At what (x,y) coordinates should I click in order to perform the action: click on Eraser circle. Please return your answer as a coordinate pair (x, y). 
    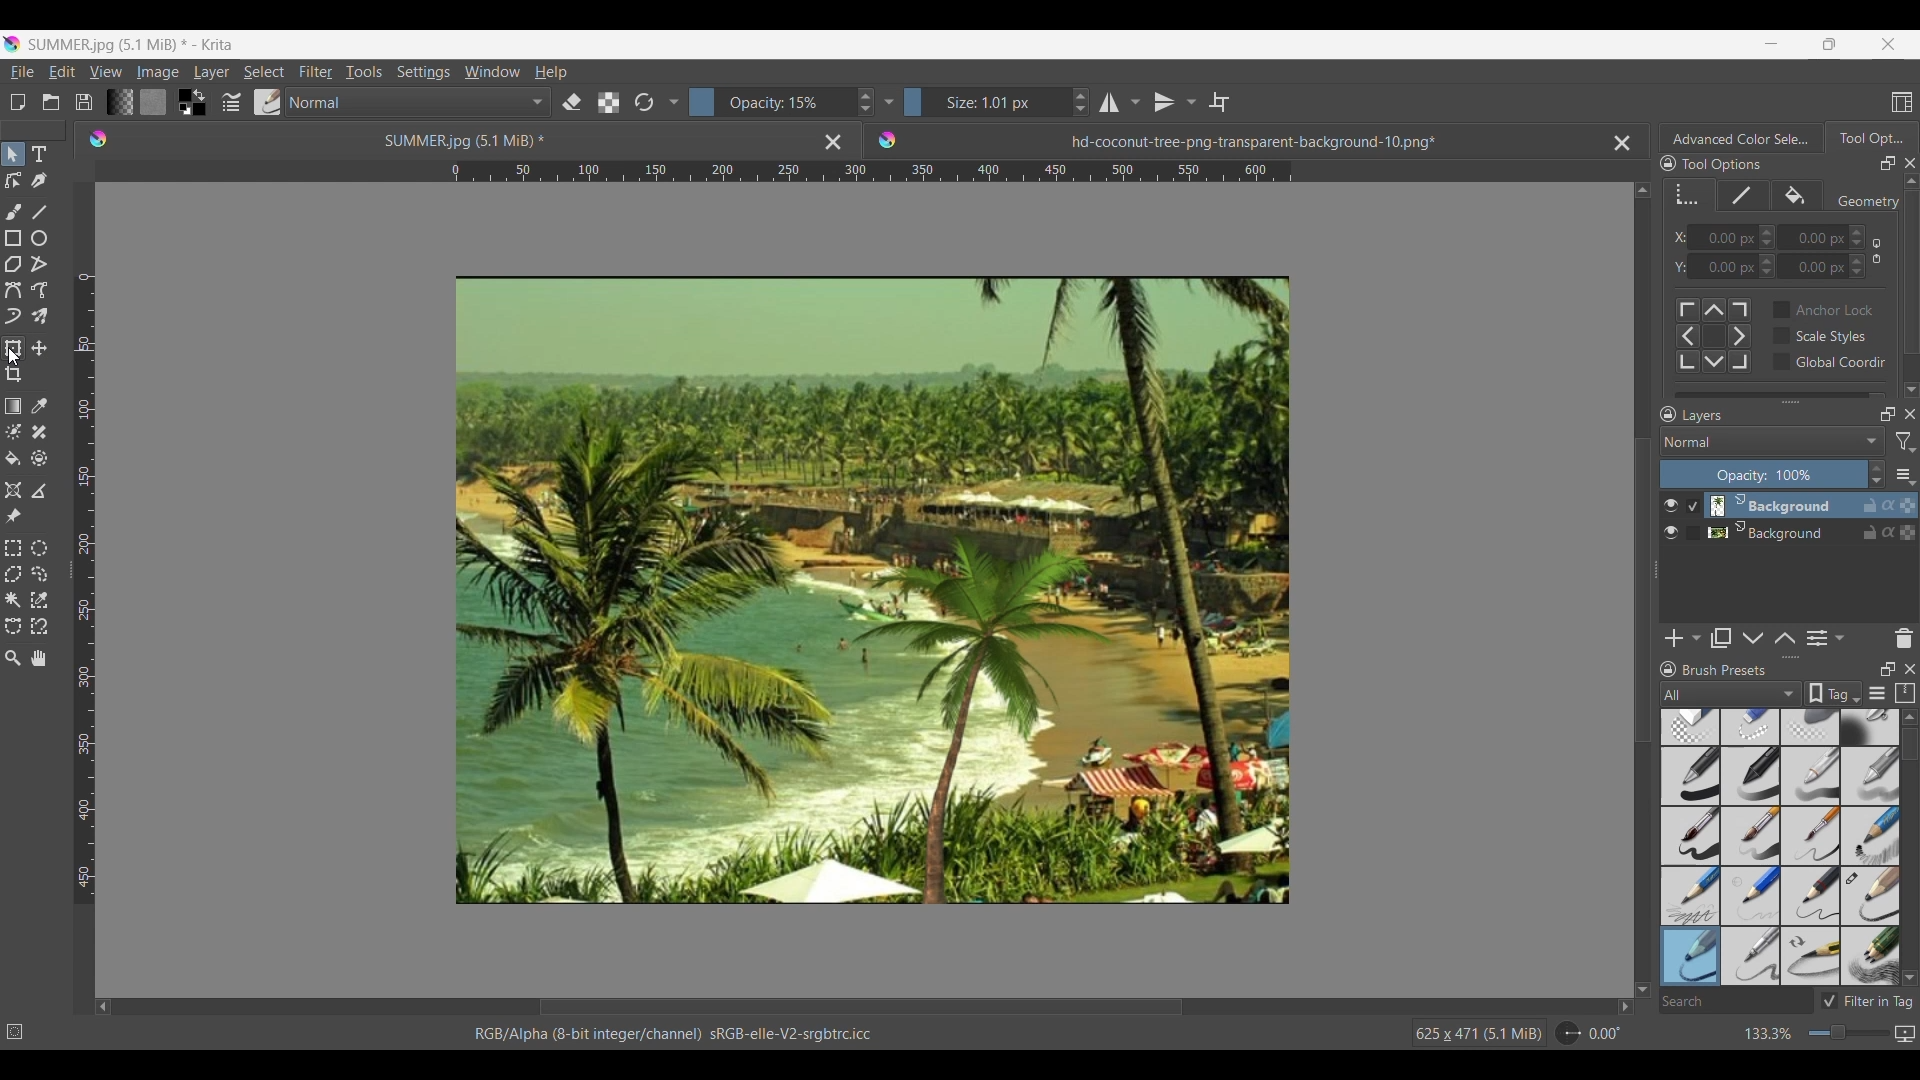
    Looking at the image, I should click on (1689, 727).